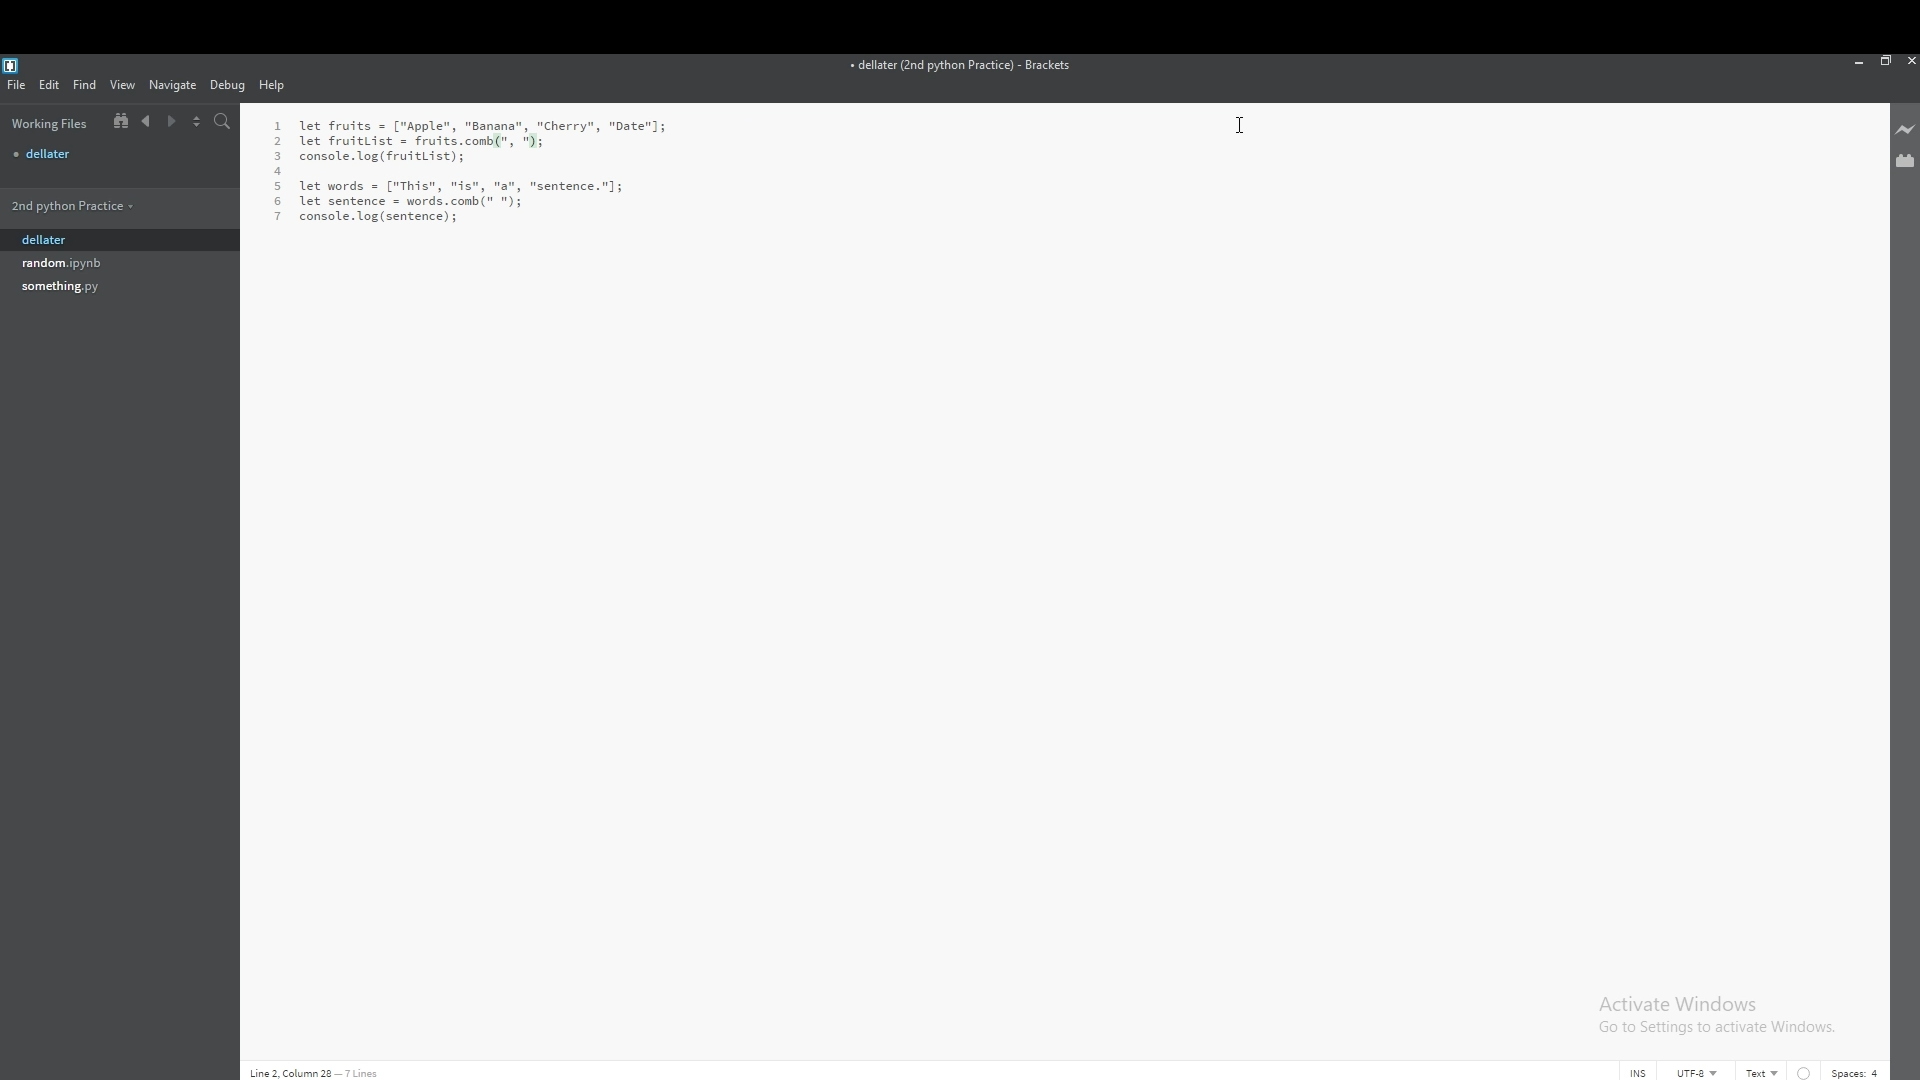 The width and height of the screenshot is (1920, 1080). I want to click on close, so click(1908, 61).